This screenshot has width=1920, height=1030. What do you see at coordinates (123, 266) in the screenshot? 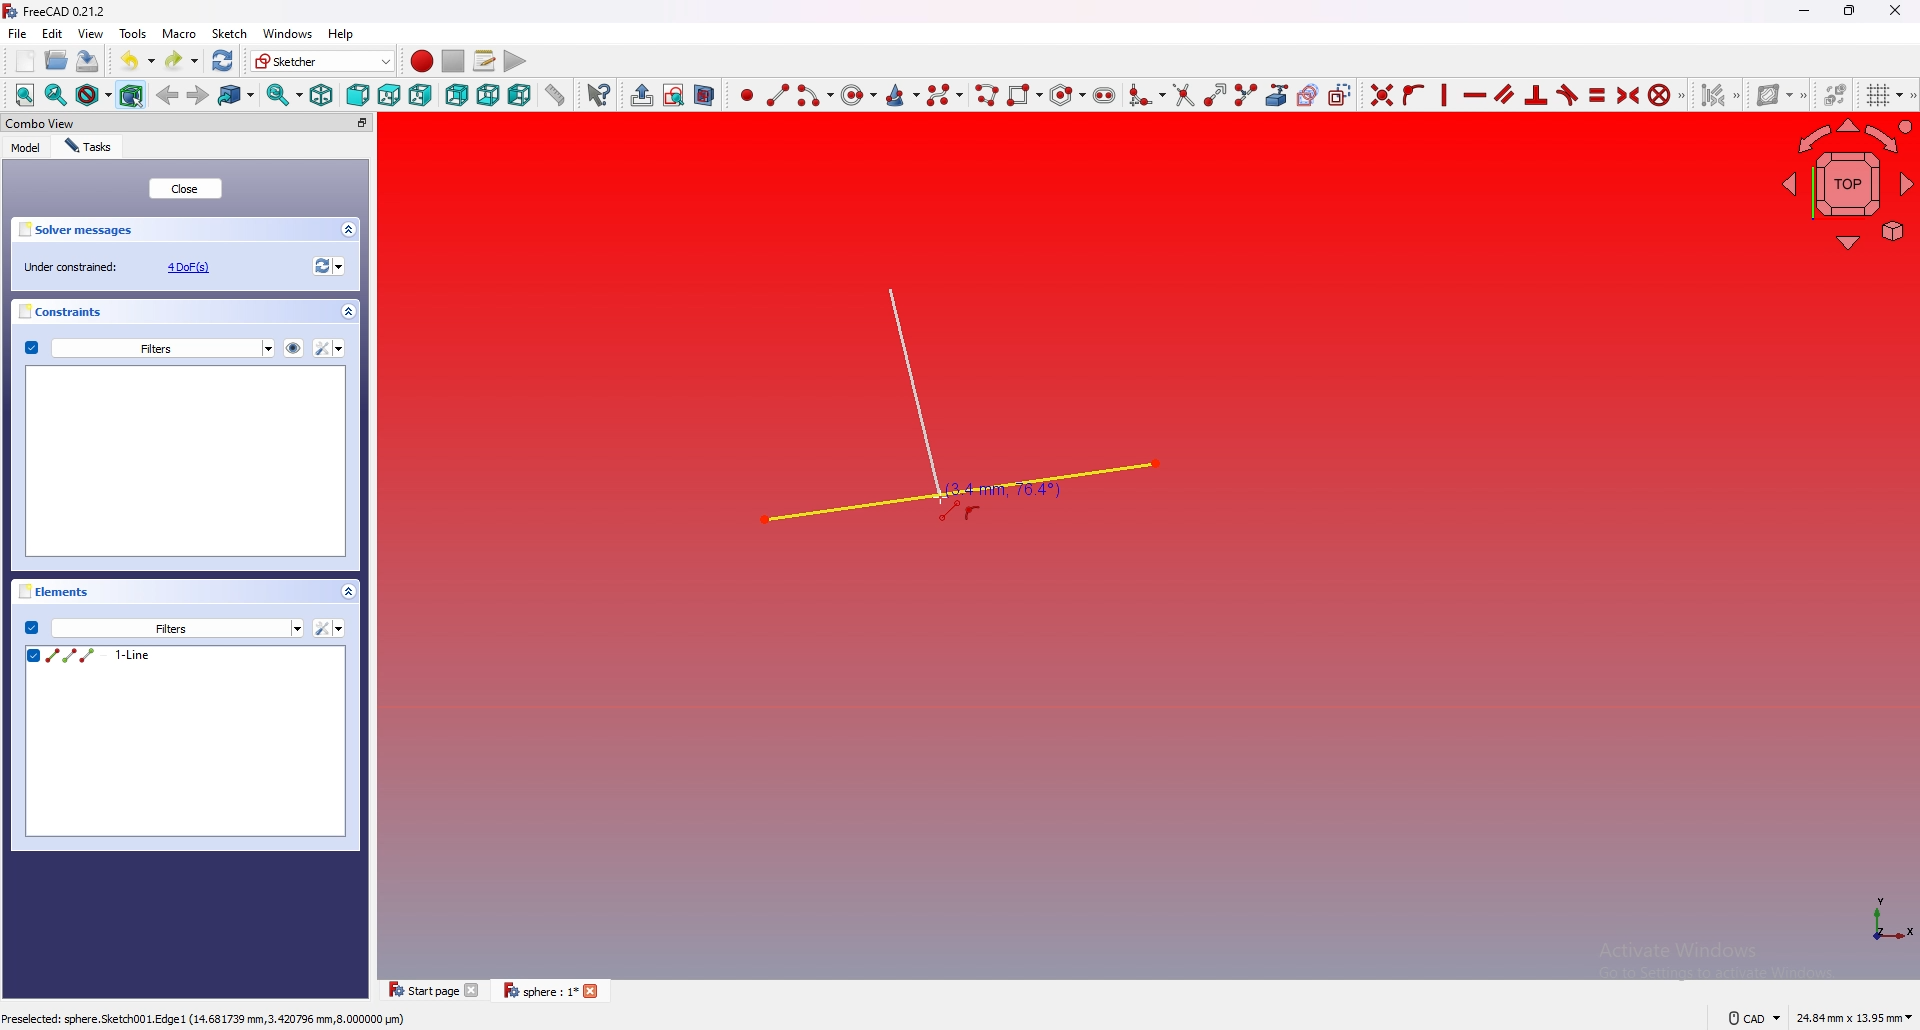
I see `Under constrained` at bounding box center [123, 266].